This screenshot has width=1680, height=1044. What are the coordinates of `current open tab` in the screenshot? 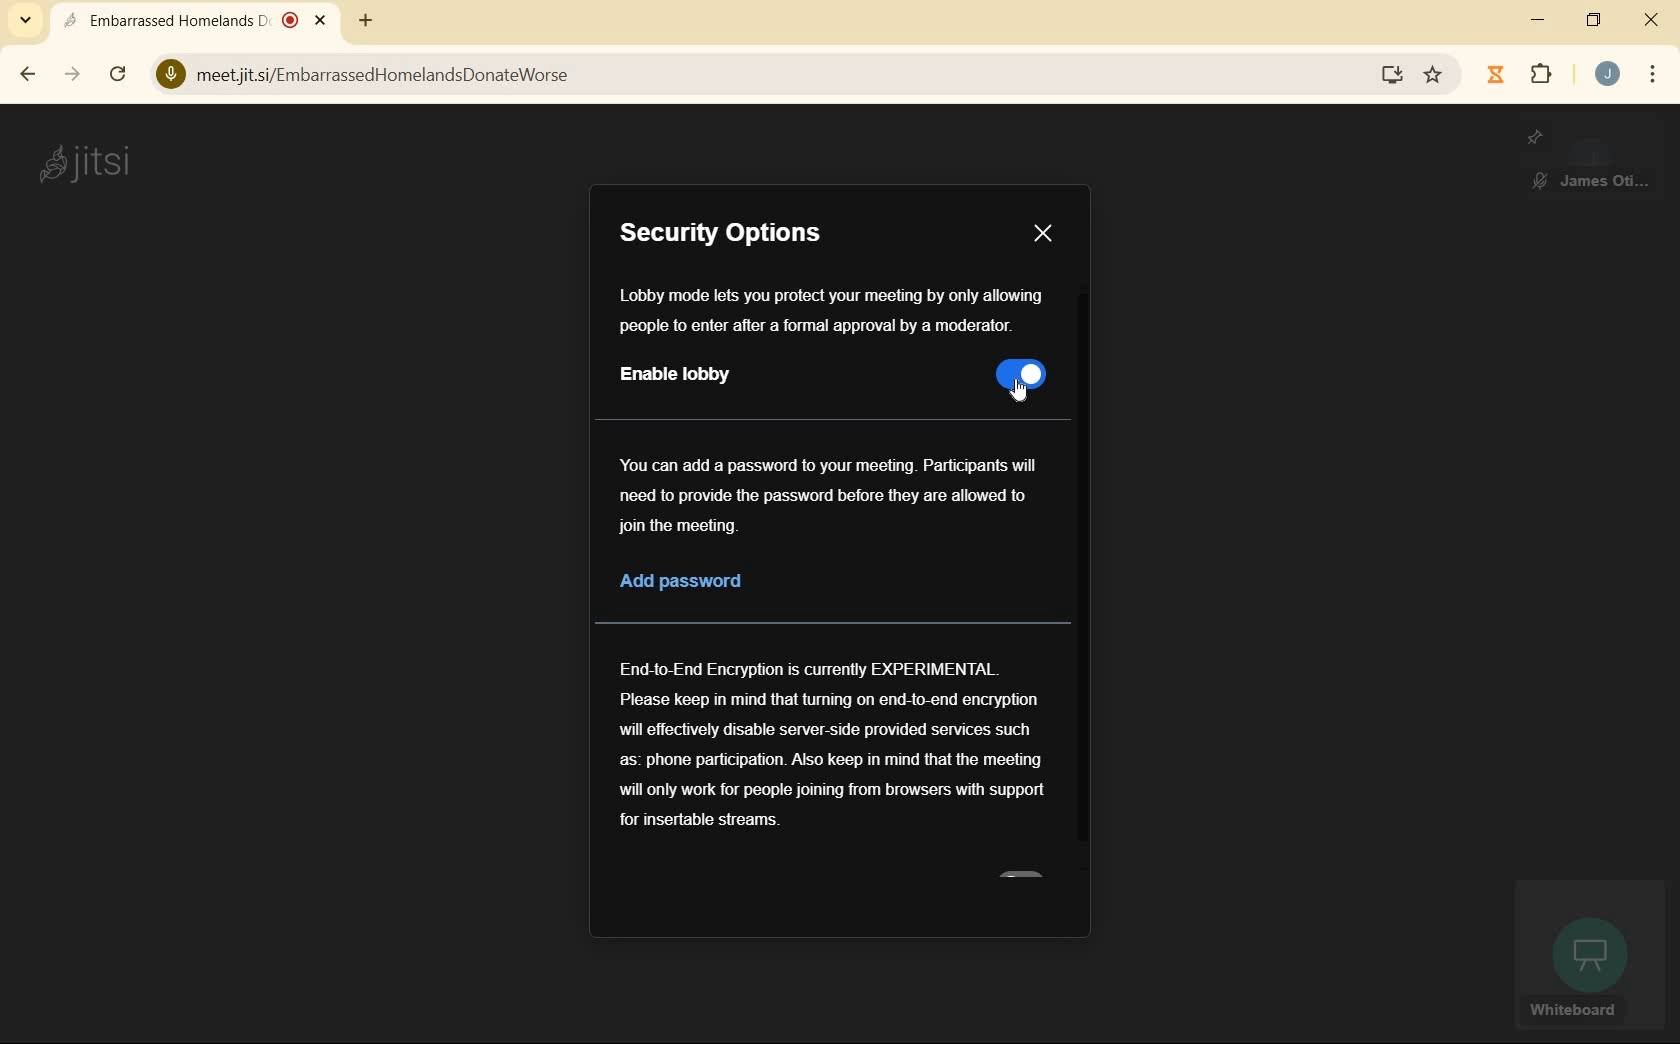 It's located at (197, 20).